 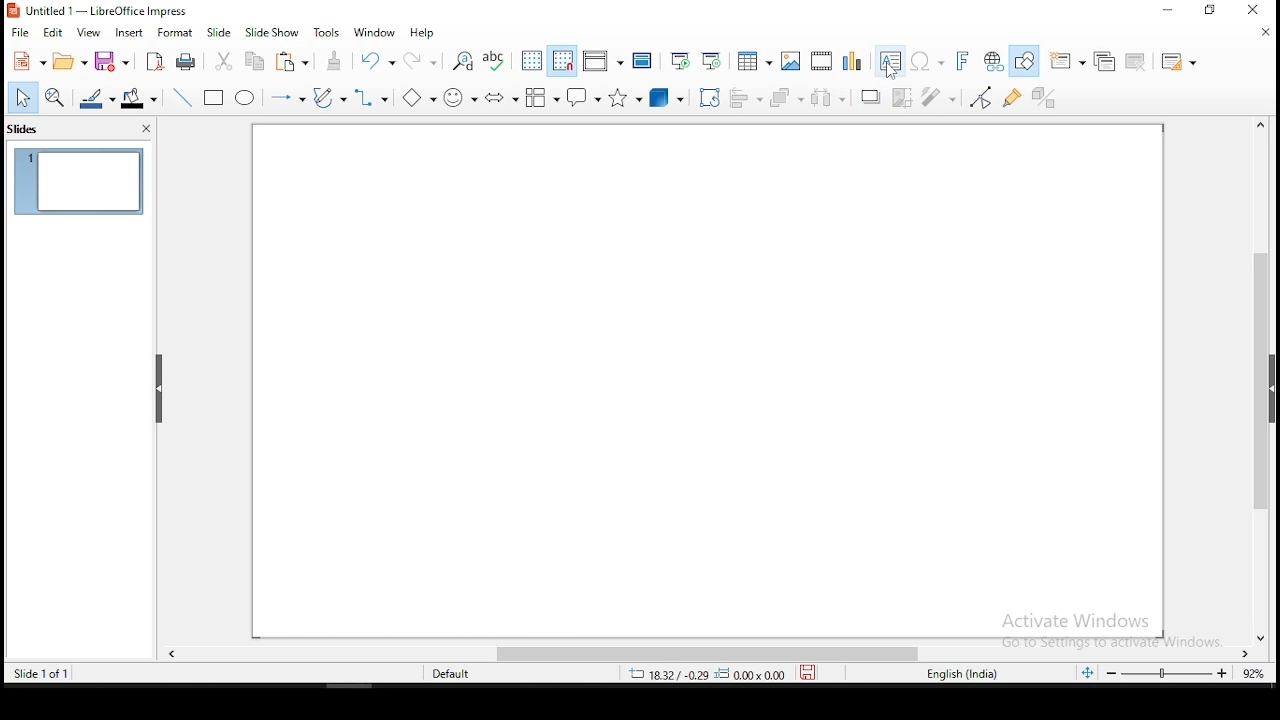 I want to click on start from current slide, so click(x=711, y=60).